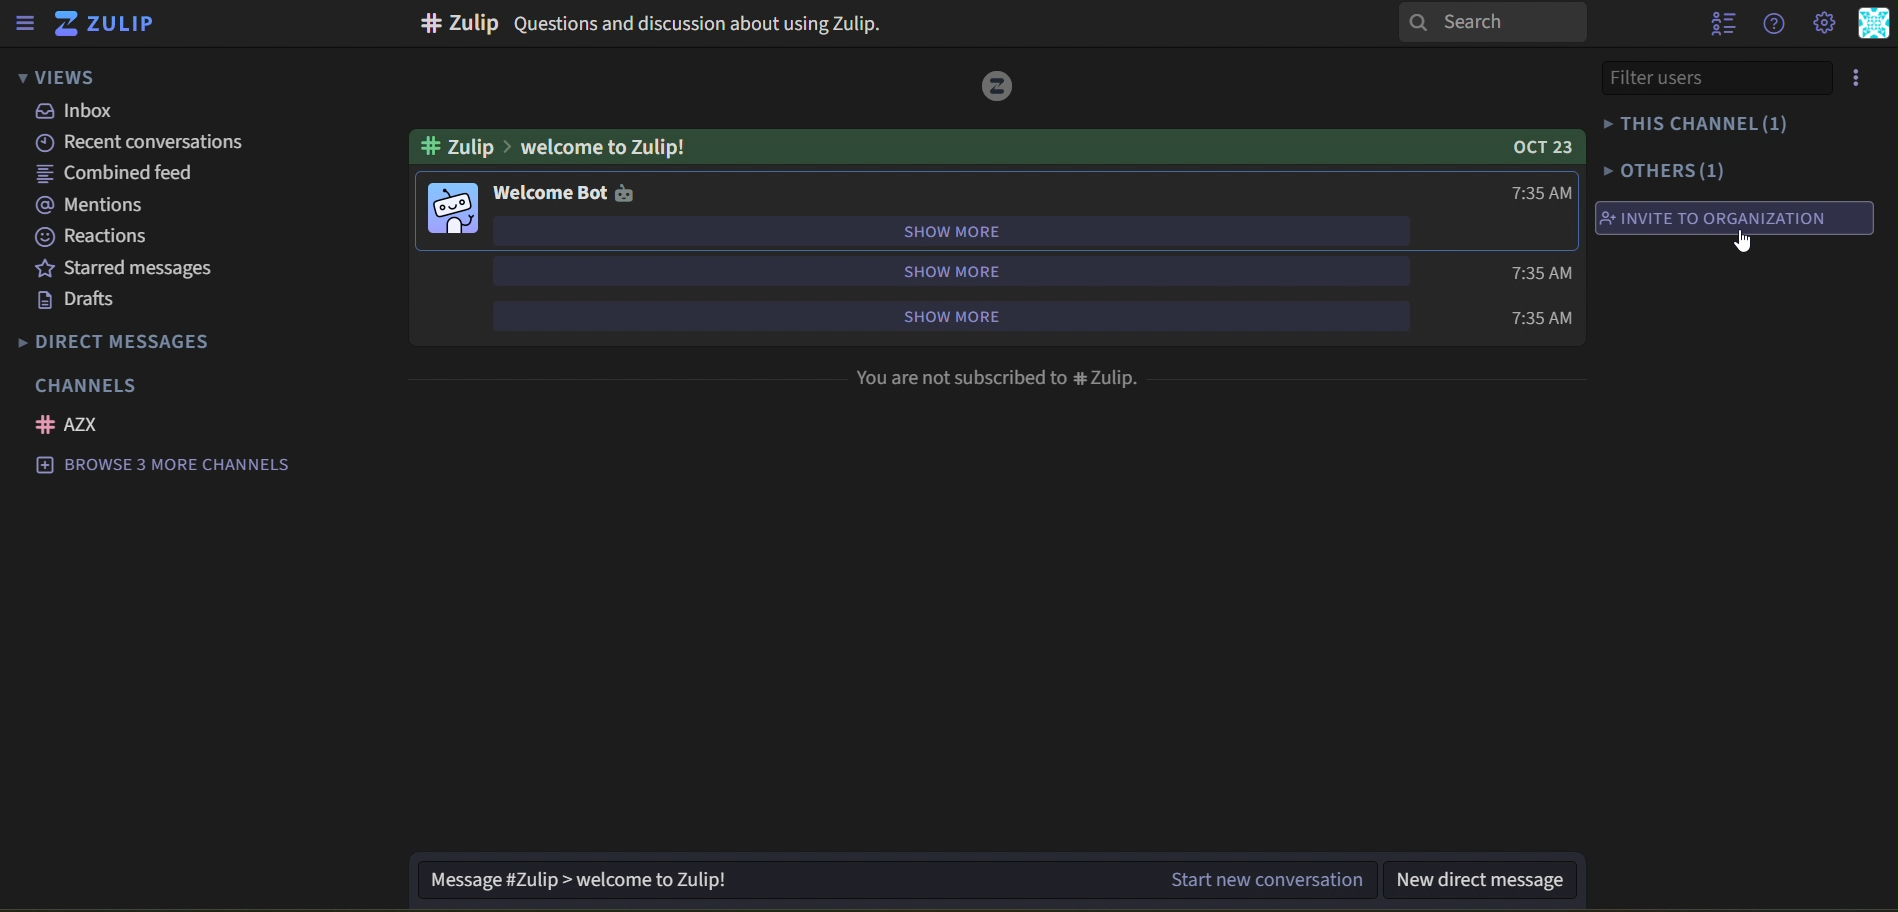 This screenshot has height=912, width=1898. Describe the element at coordinates (1538, 148) in the screenshot. I see `OCT 23` at that location.